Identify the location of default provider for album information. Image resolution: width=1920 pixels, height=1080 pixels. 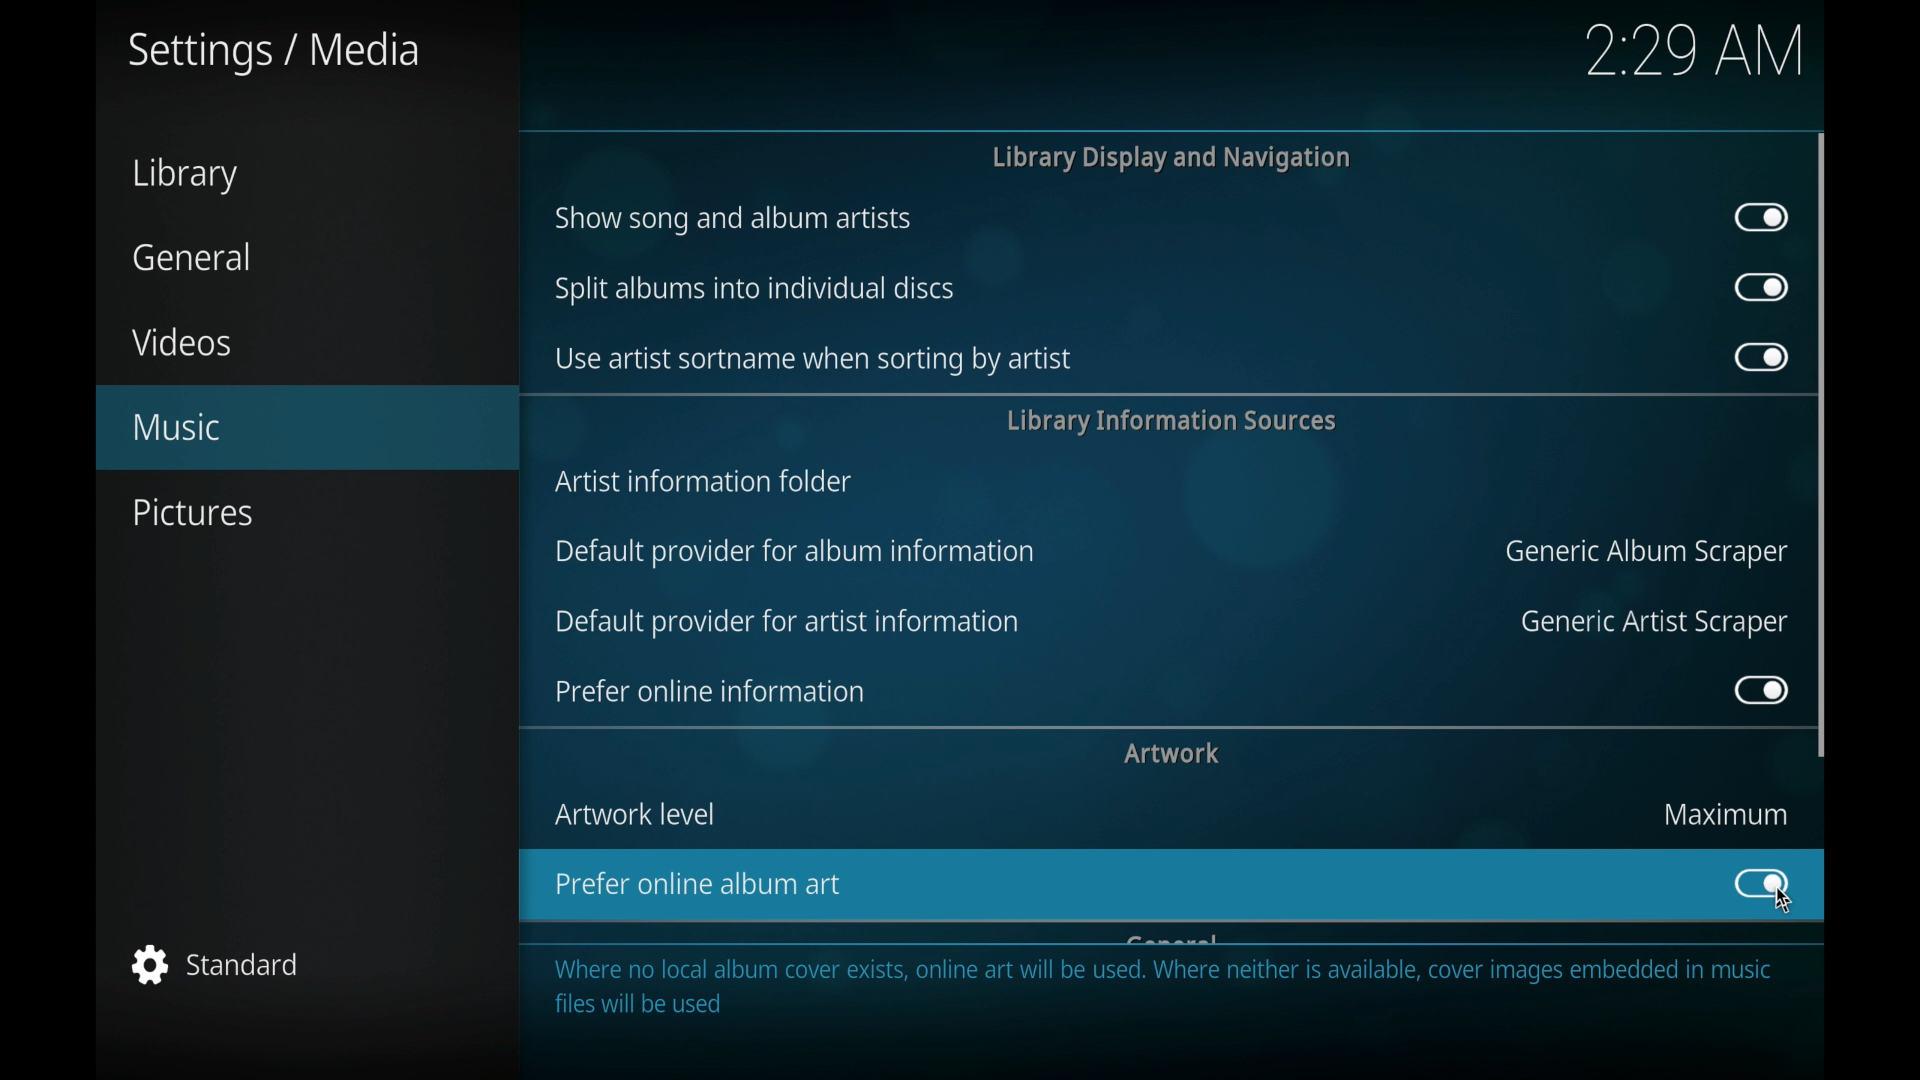
(796, 553).